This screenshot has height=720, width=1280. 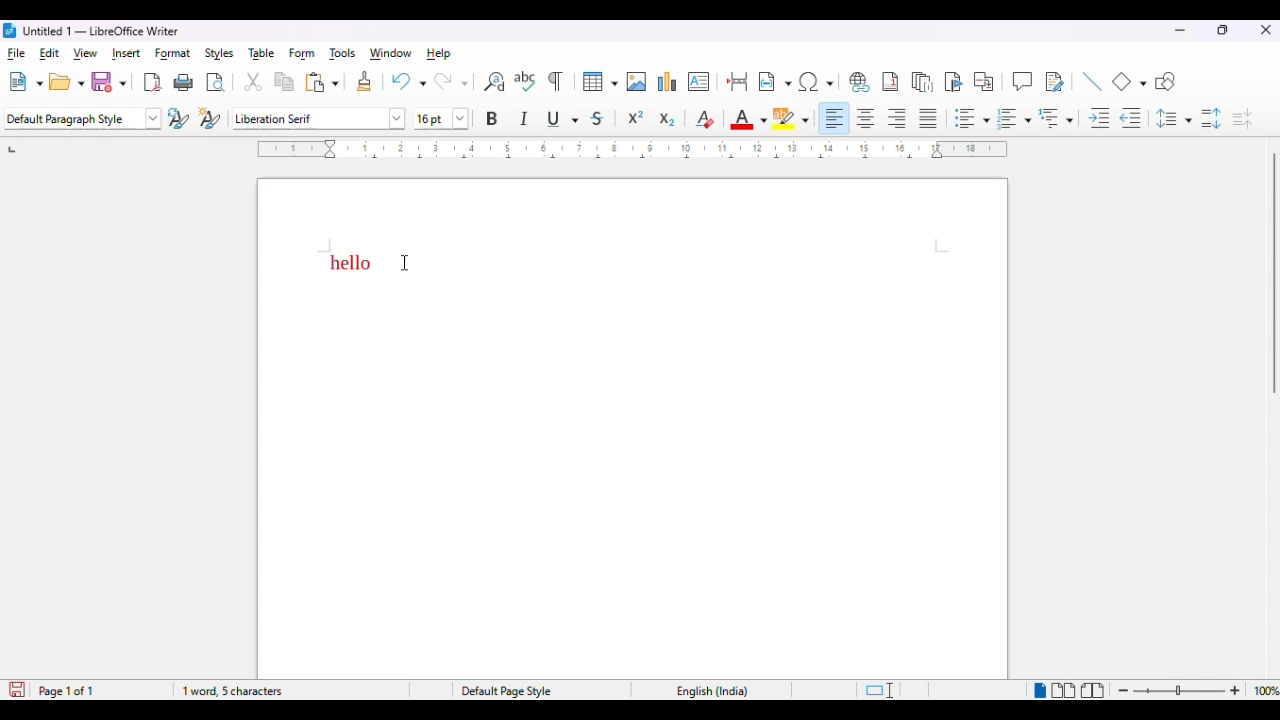 What do you see at coordinates (493, 118) in the screenshot?
I see `bold` at bounding box center [493, 118].